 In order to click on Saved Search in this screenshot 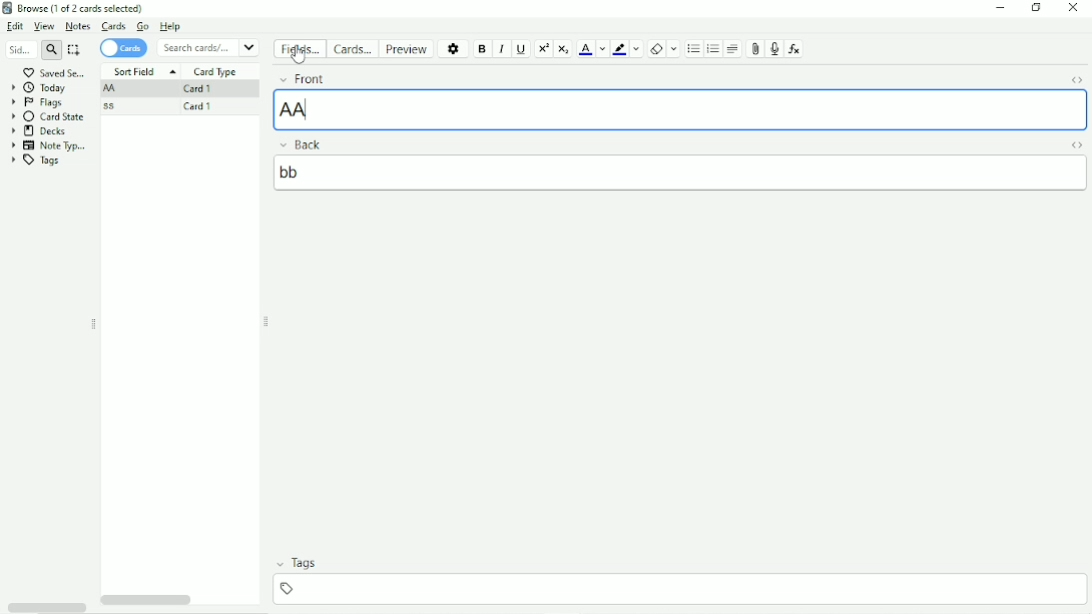, I will do `click(57, 72)`.